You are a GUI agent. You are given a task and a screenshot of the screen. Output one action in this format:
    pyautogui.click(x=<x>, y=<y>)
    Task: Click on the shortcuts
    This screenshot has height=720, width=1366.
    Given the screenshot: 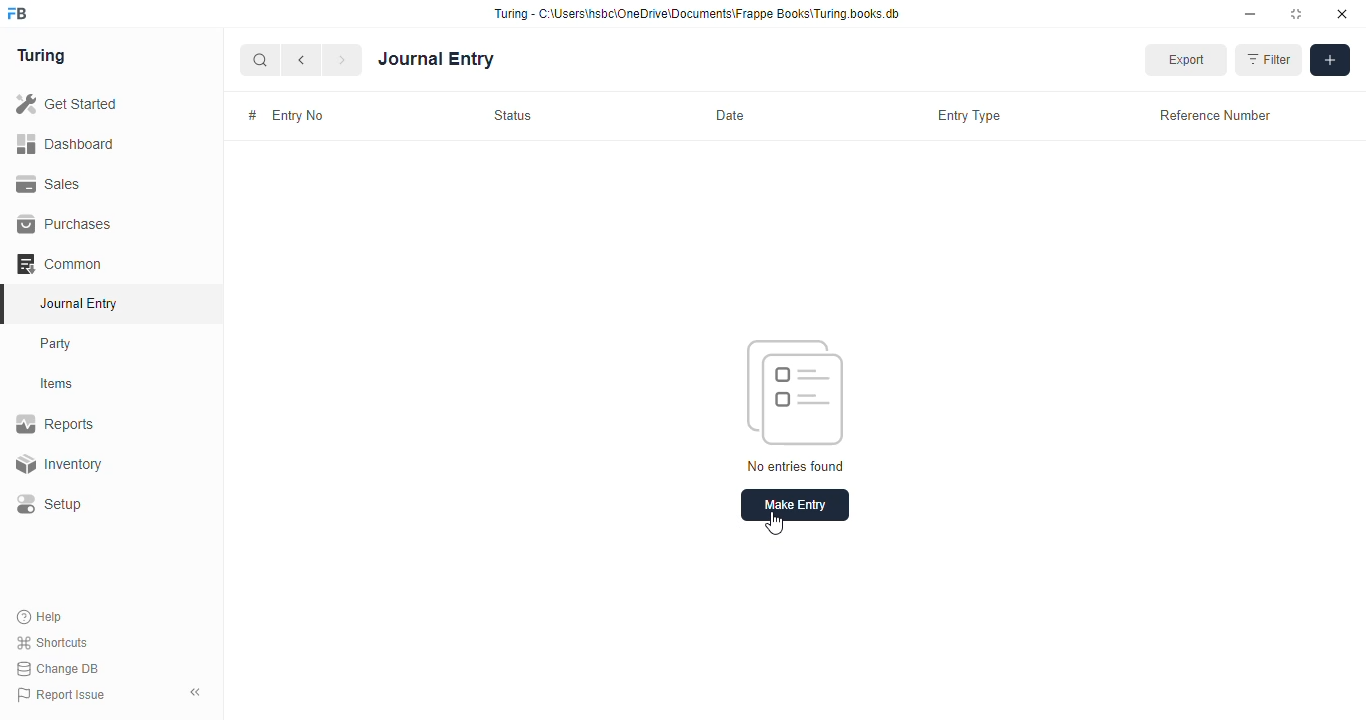 What is the action you would take?
    pyautogui.click(x=52, y=643)
    